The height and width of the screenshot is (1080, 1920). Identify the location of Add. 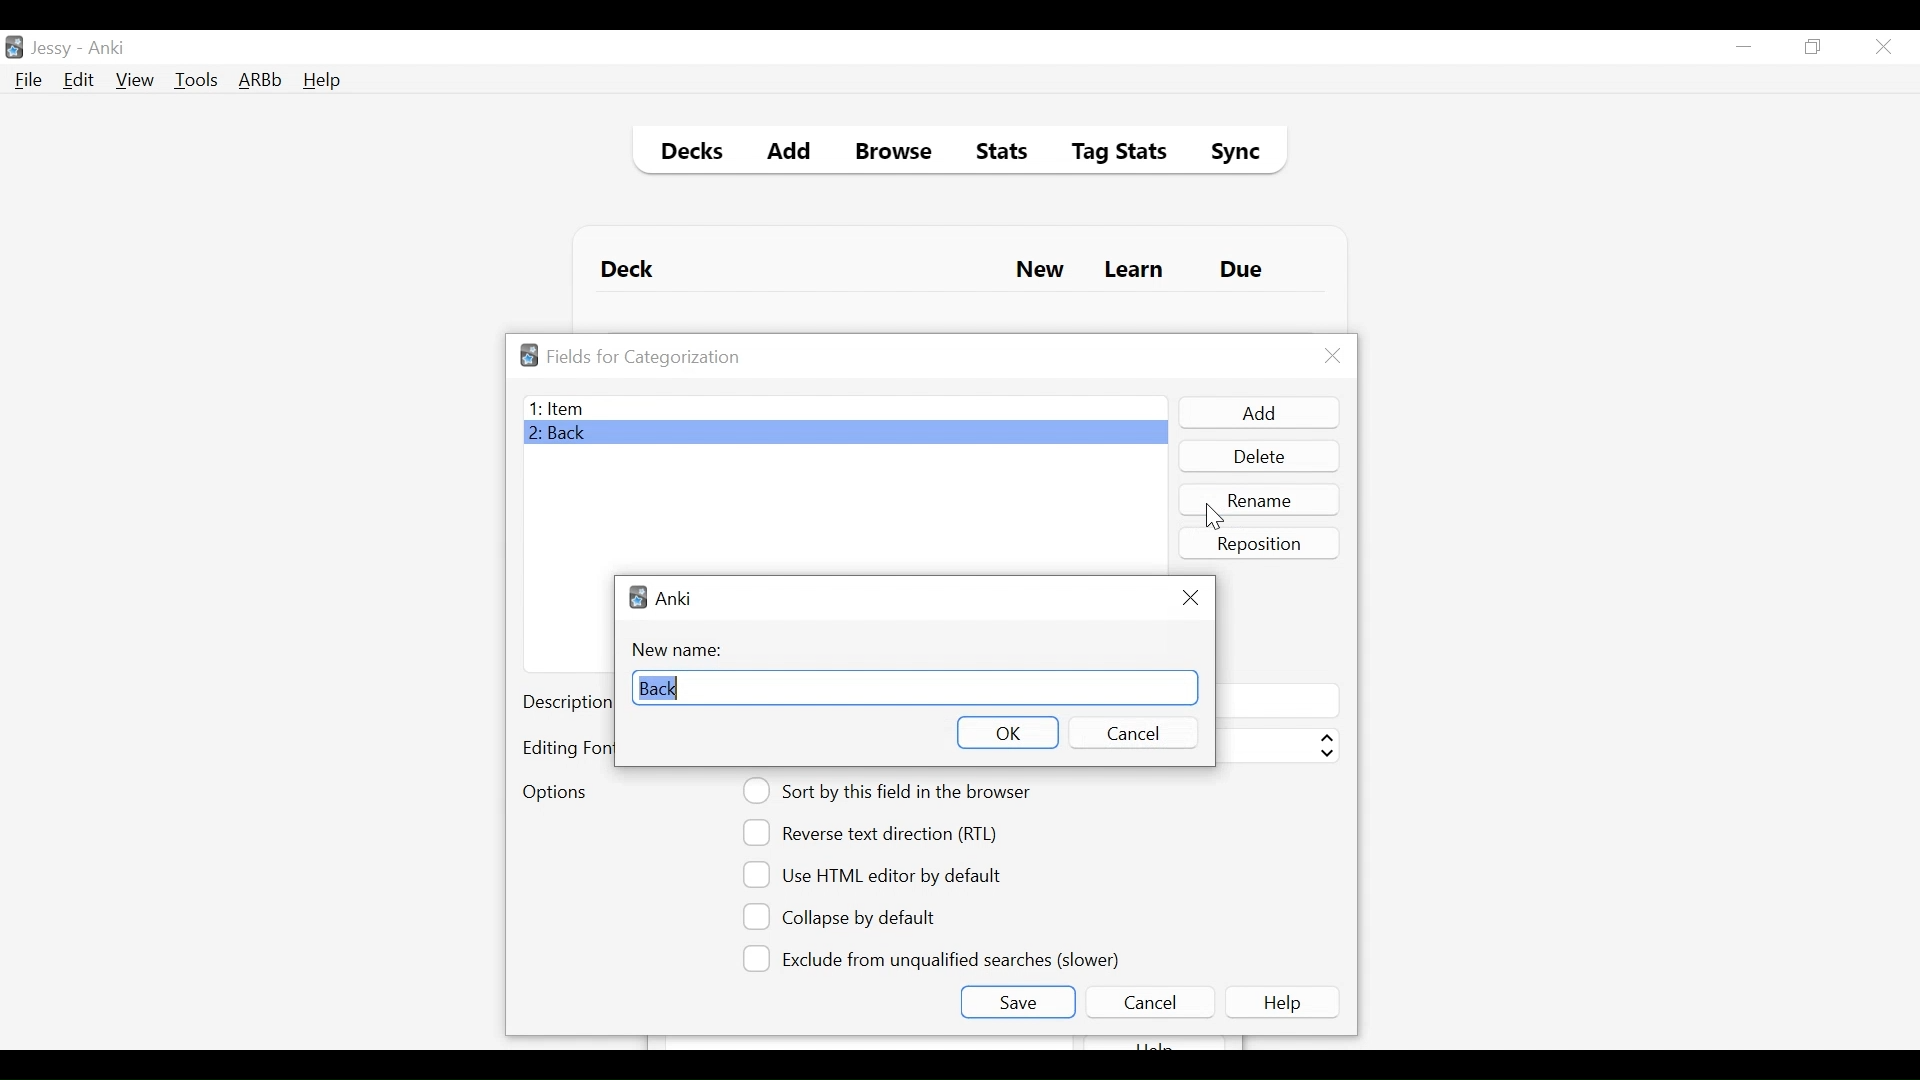
(1257, 413).